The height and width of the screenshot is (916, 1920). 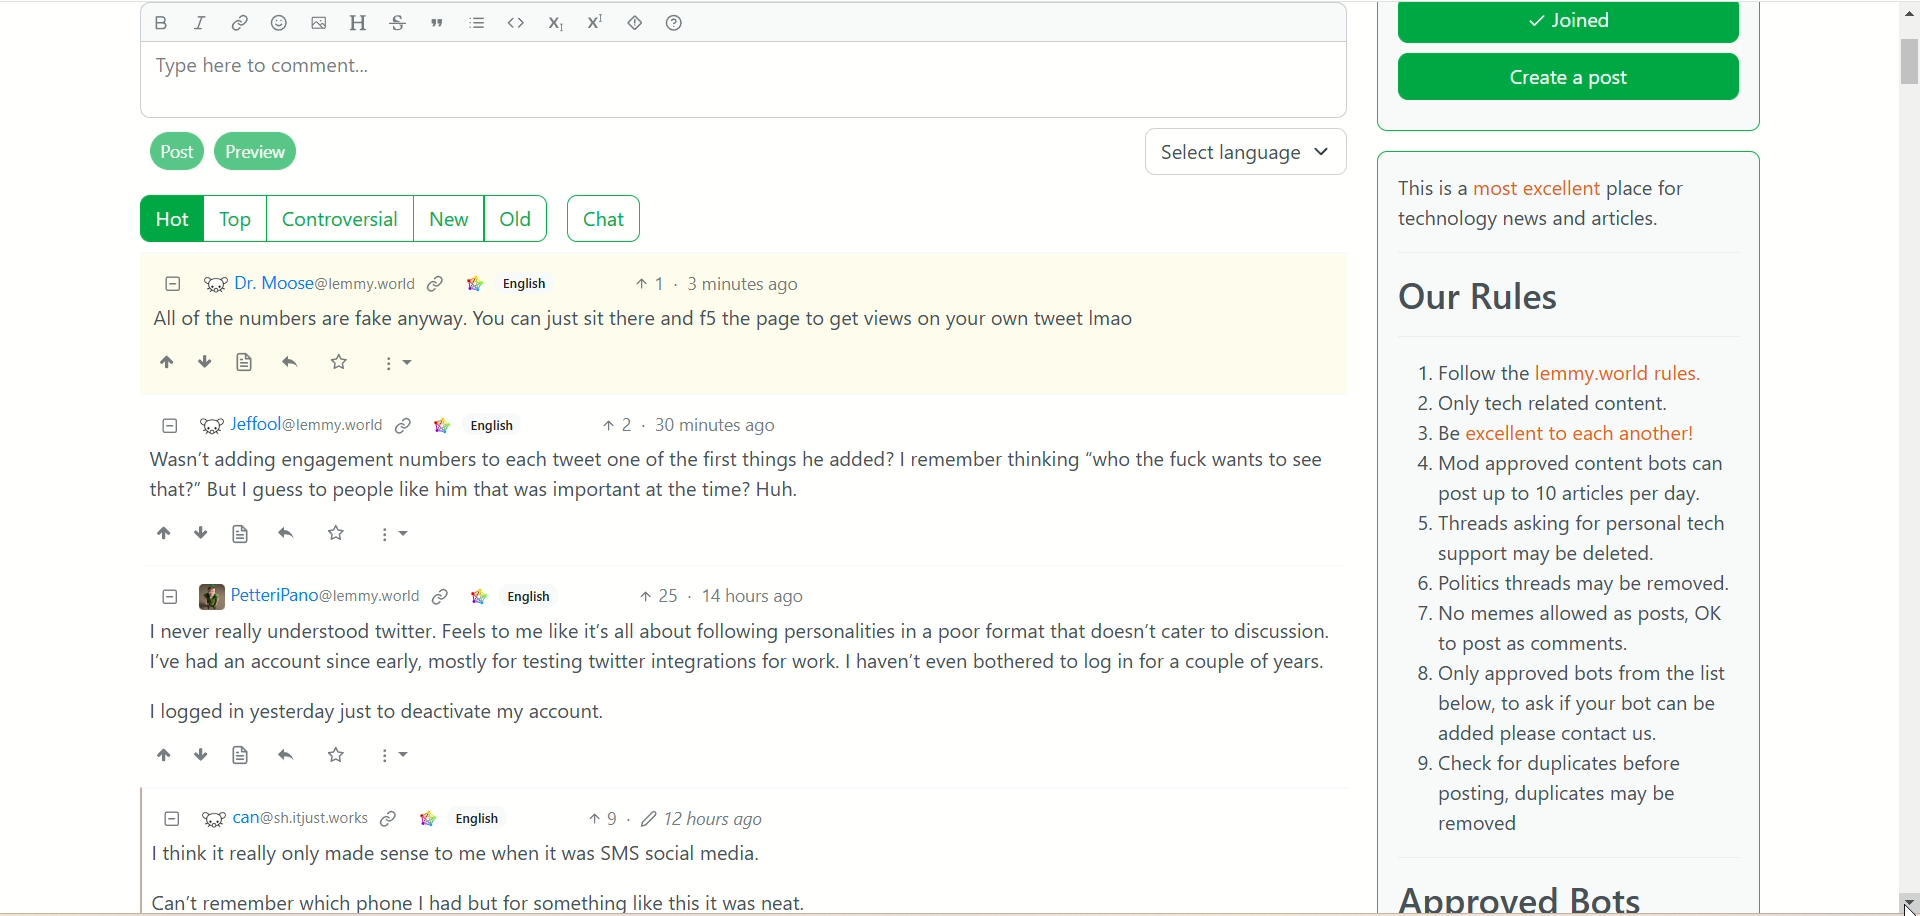 I want to click on Upvote , so click(x=162, y=532).